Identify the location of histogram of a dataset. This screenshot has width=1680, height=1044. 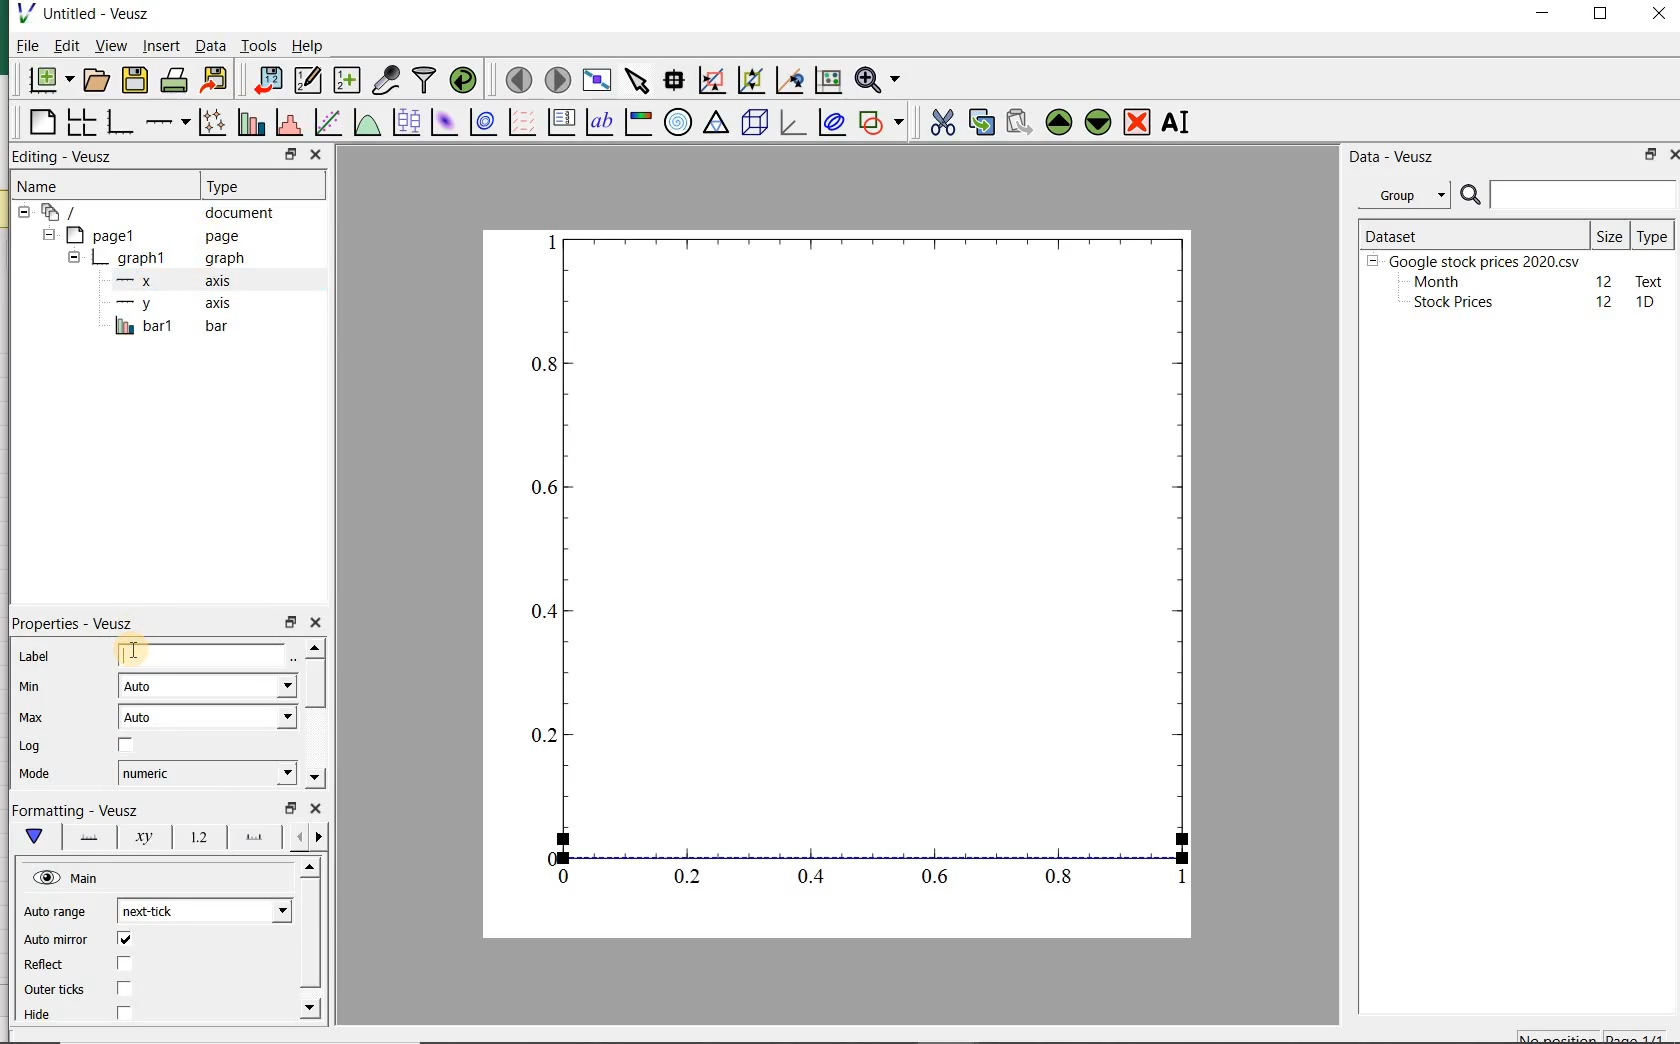
(287, 125).